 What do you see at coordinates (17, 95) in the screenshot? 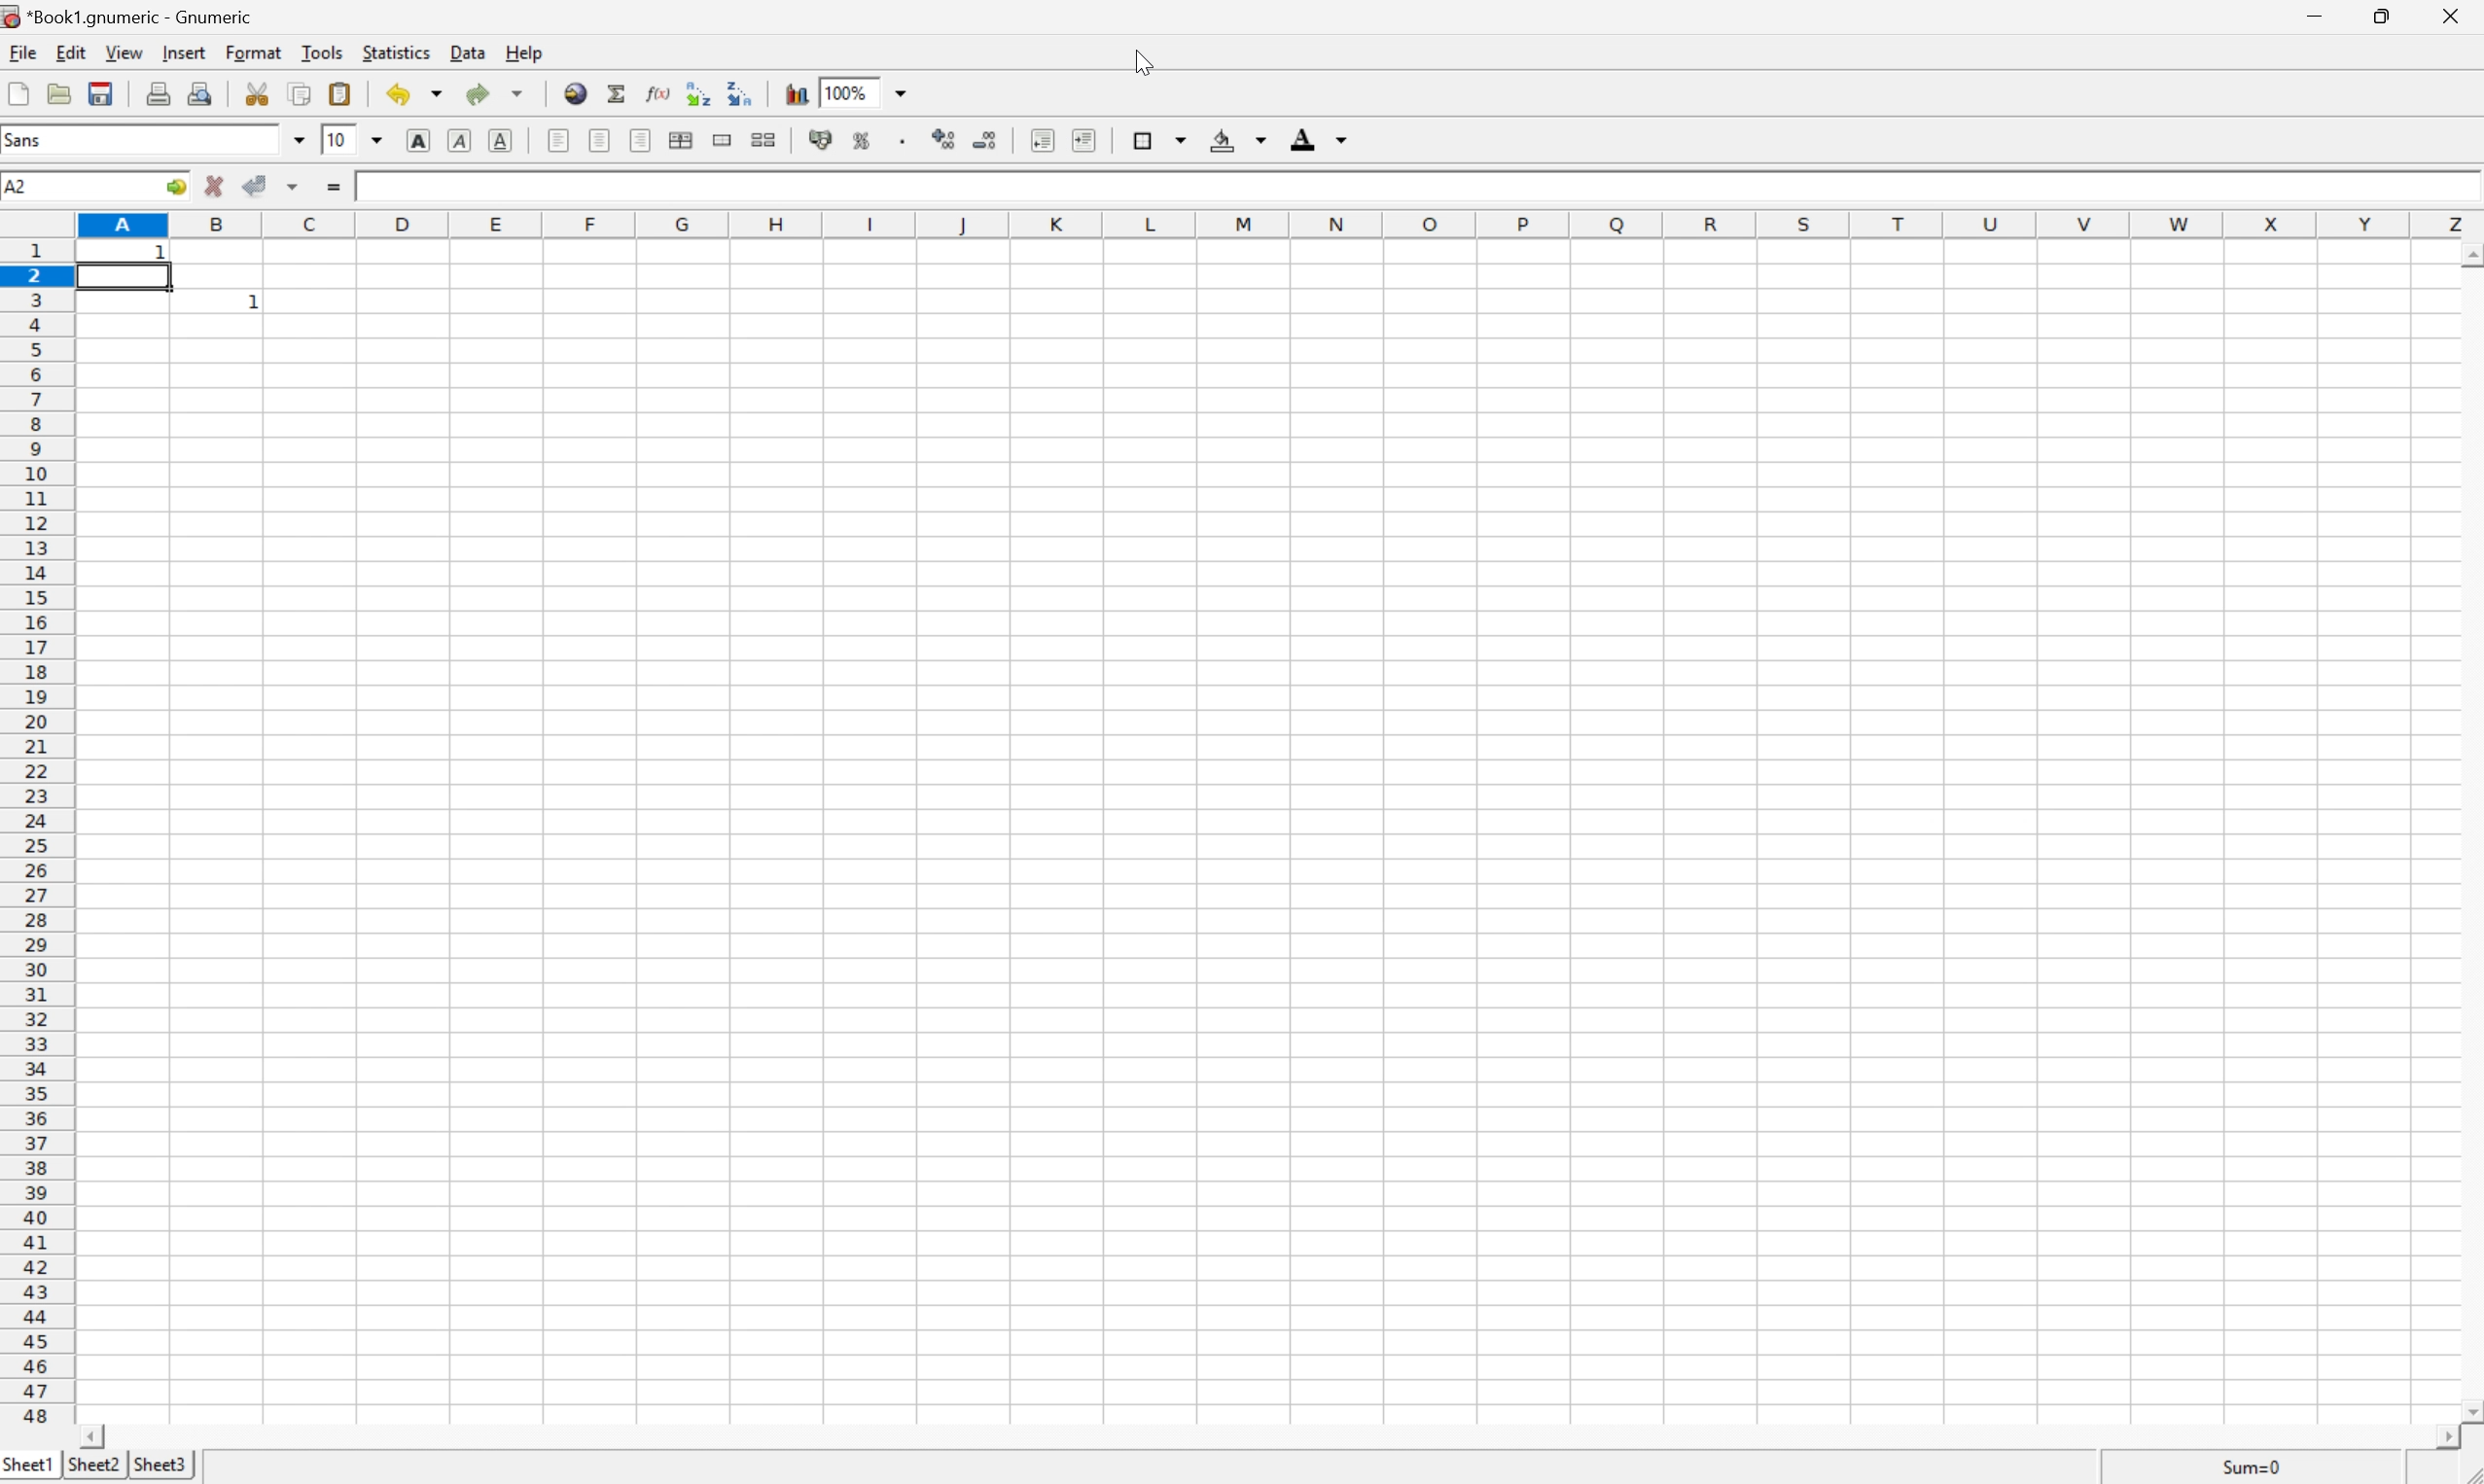
I see `create a new workbook` at bounding box center [17, 95].